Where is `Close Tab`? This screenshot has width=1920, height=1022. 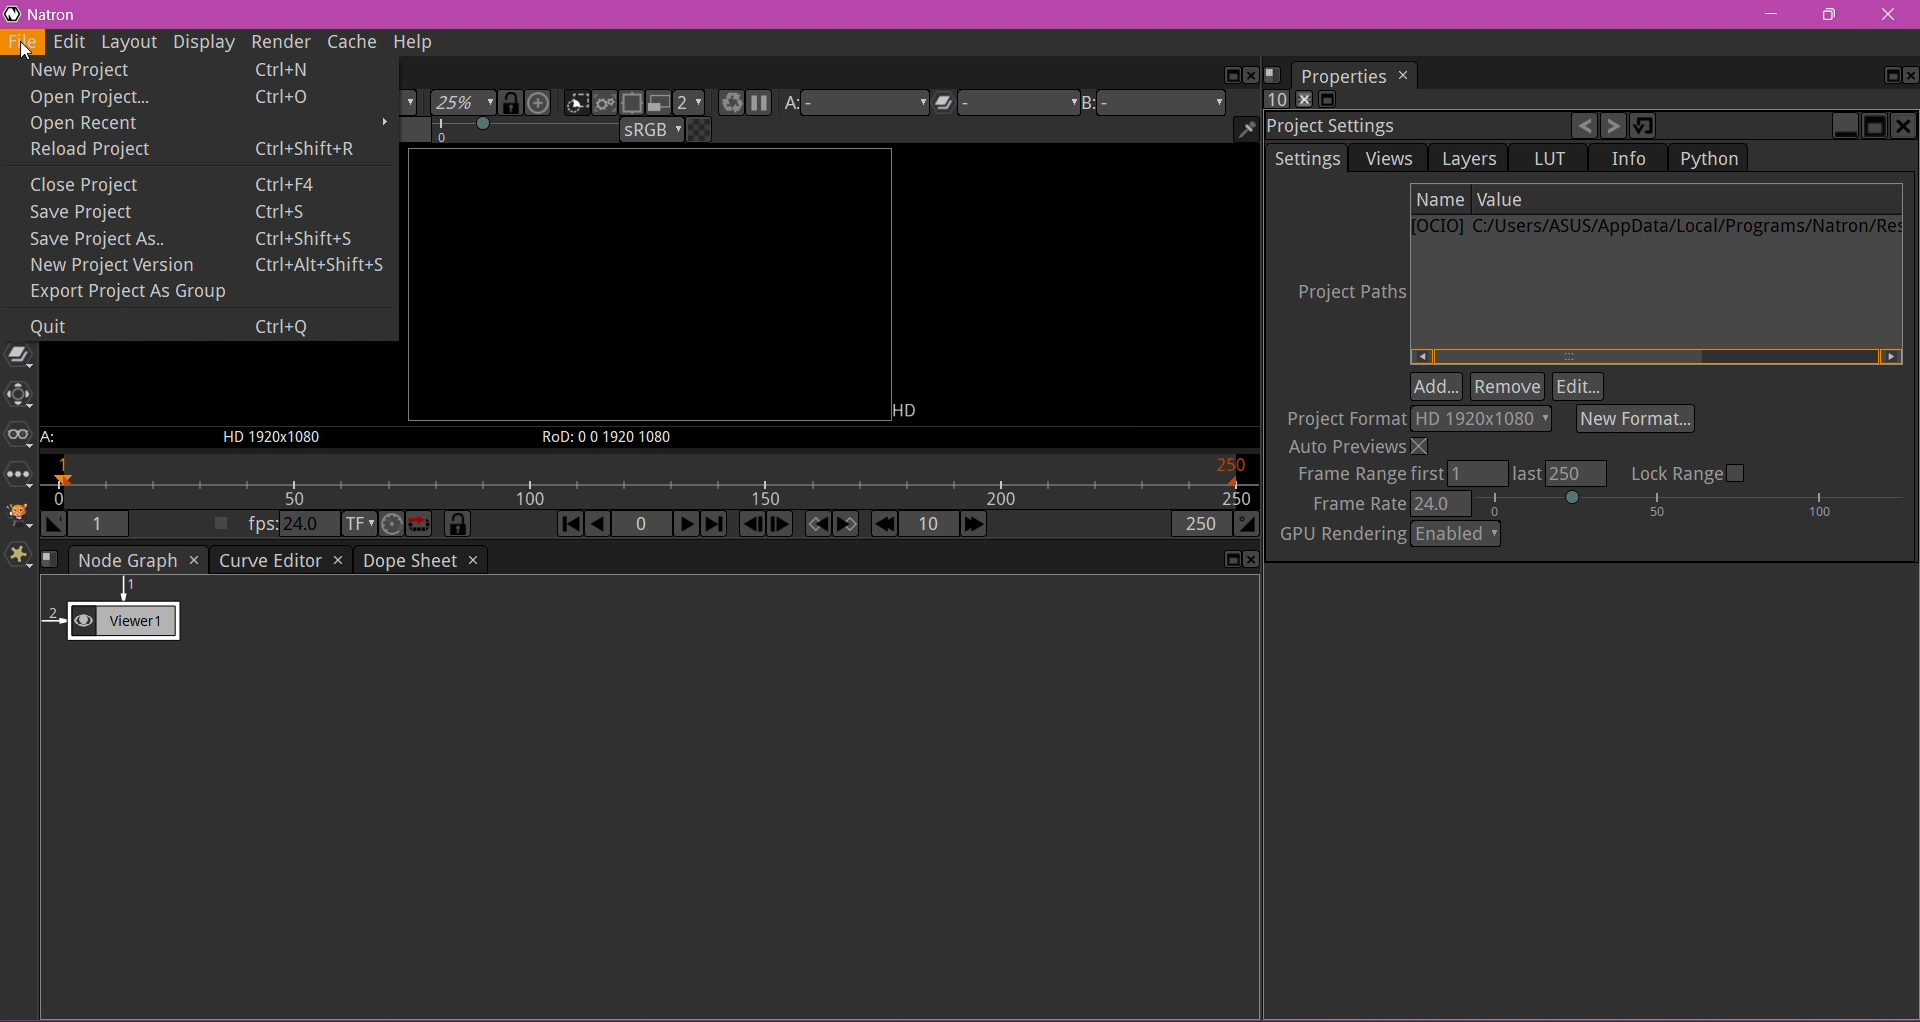
Close Tab is located at coordinates (194, 561).